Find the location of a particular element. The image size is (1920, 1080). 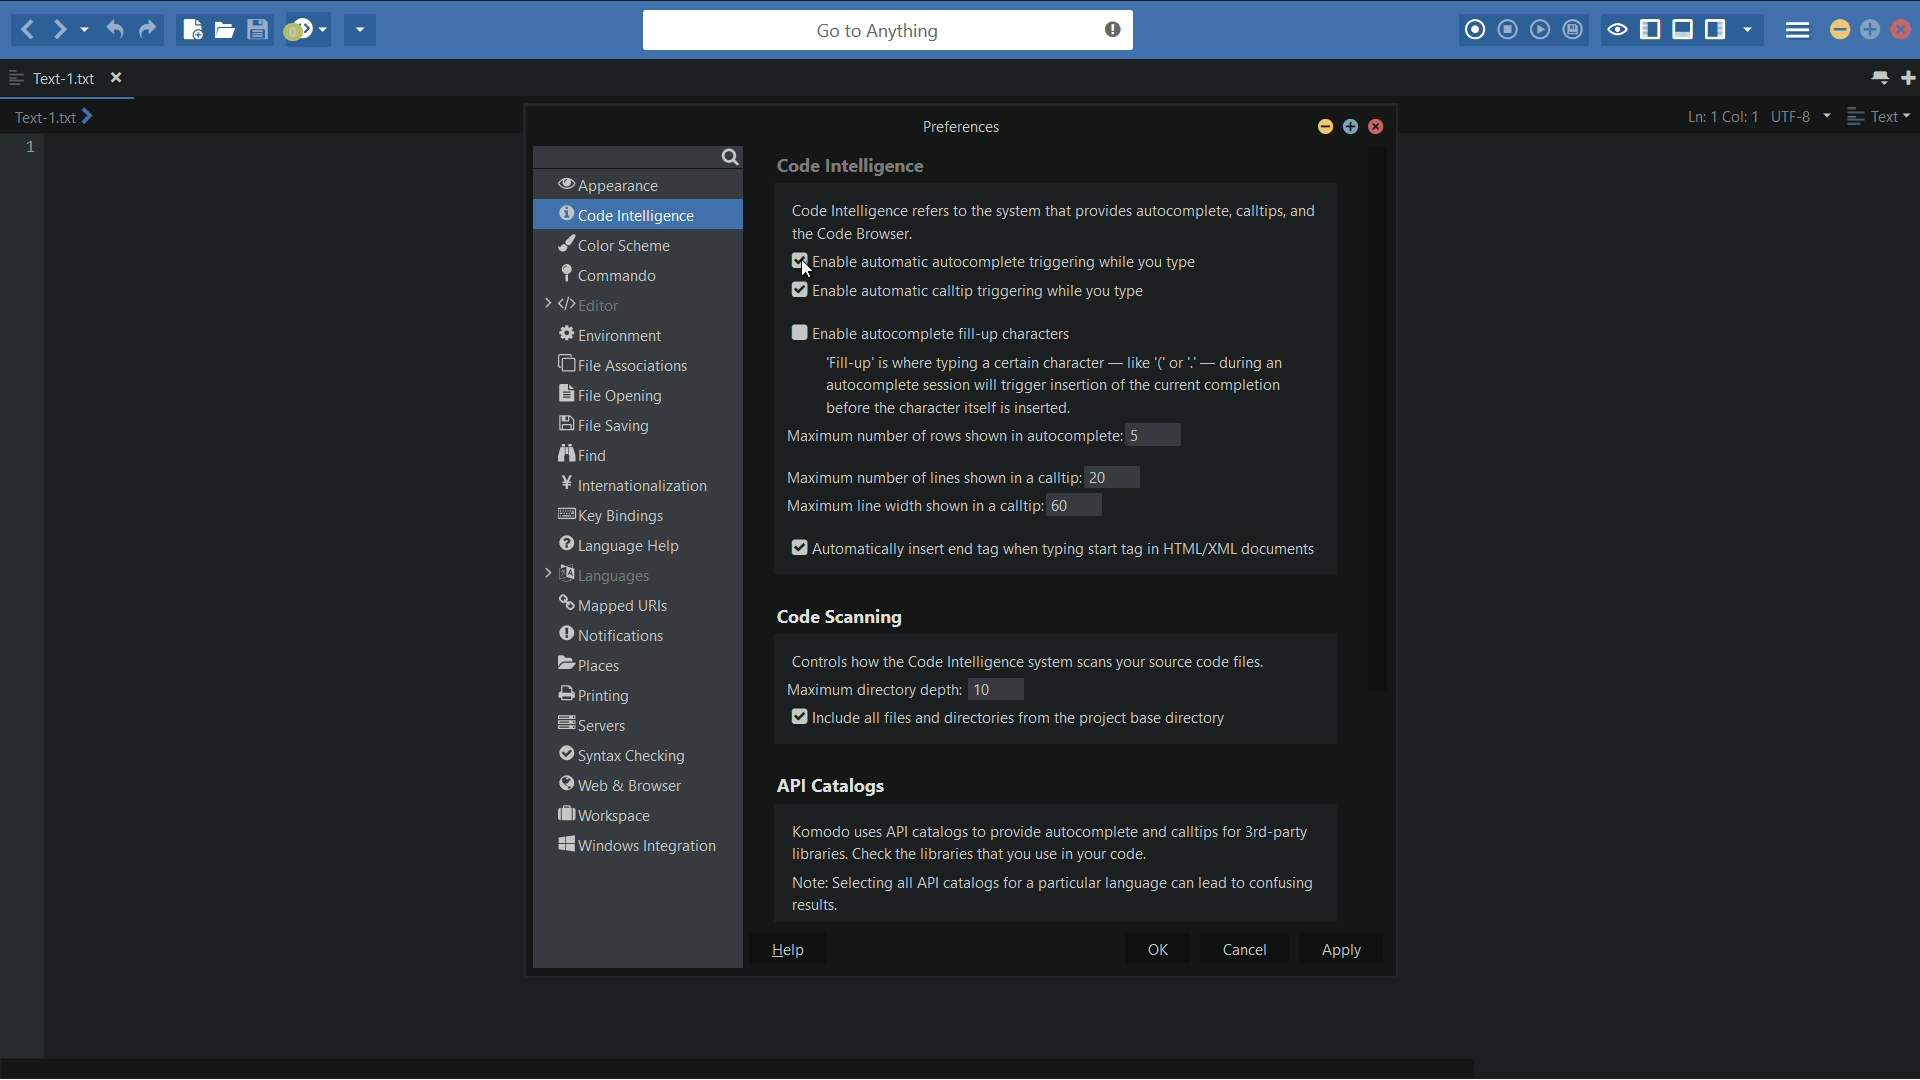

code intelligence is located at coordinates (629, 215).